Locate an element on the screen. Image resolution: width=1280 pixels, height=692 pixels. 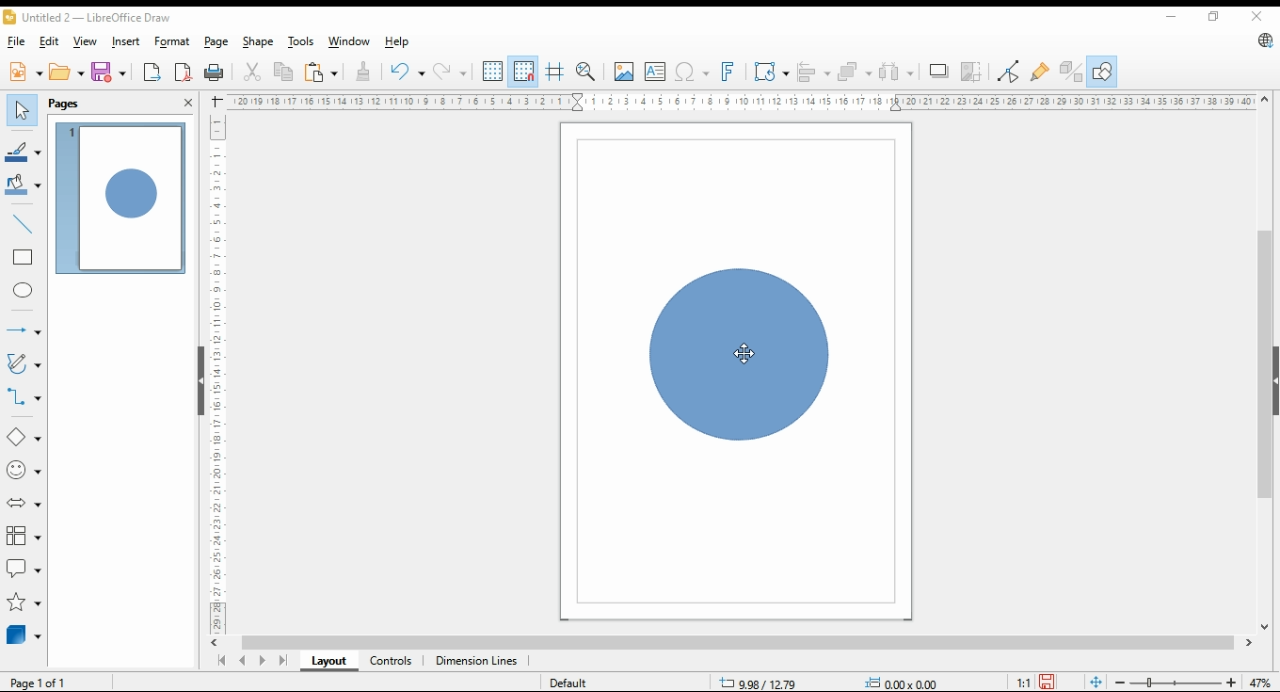
zoom and pan is located at coordinates (586, 72).